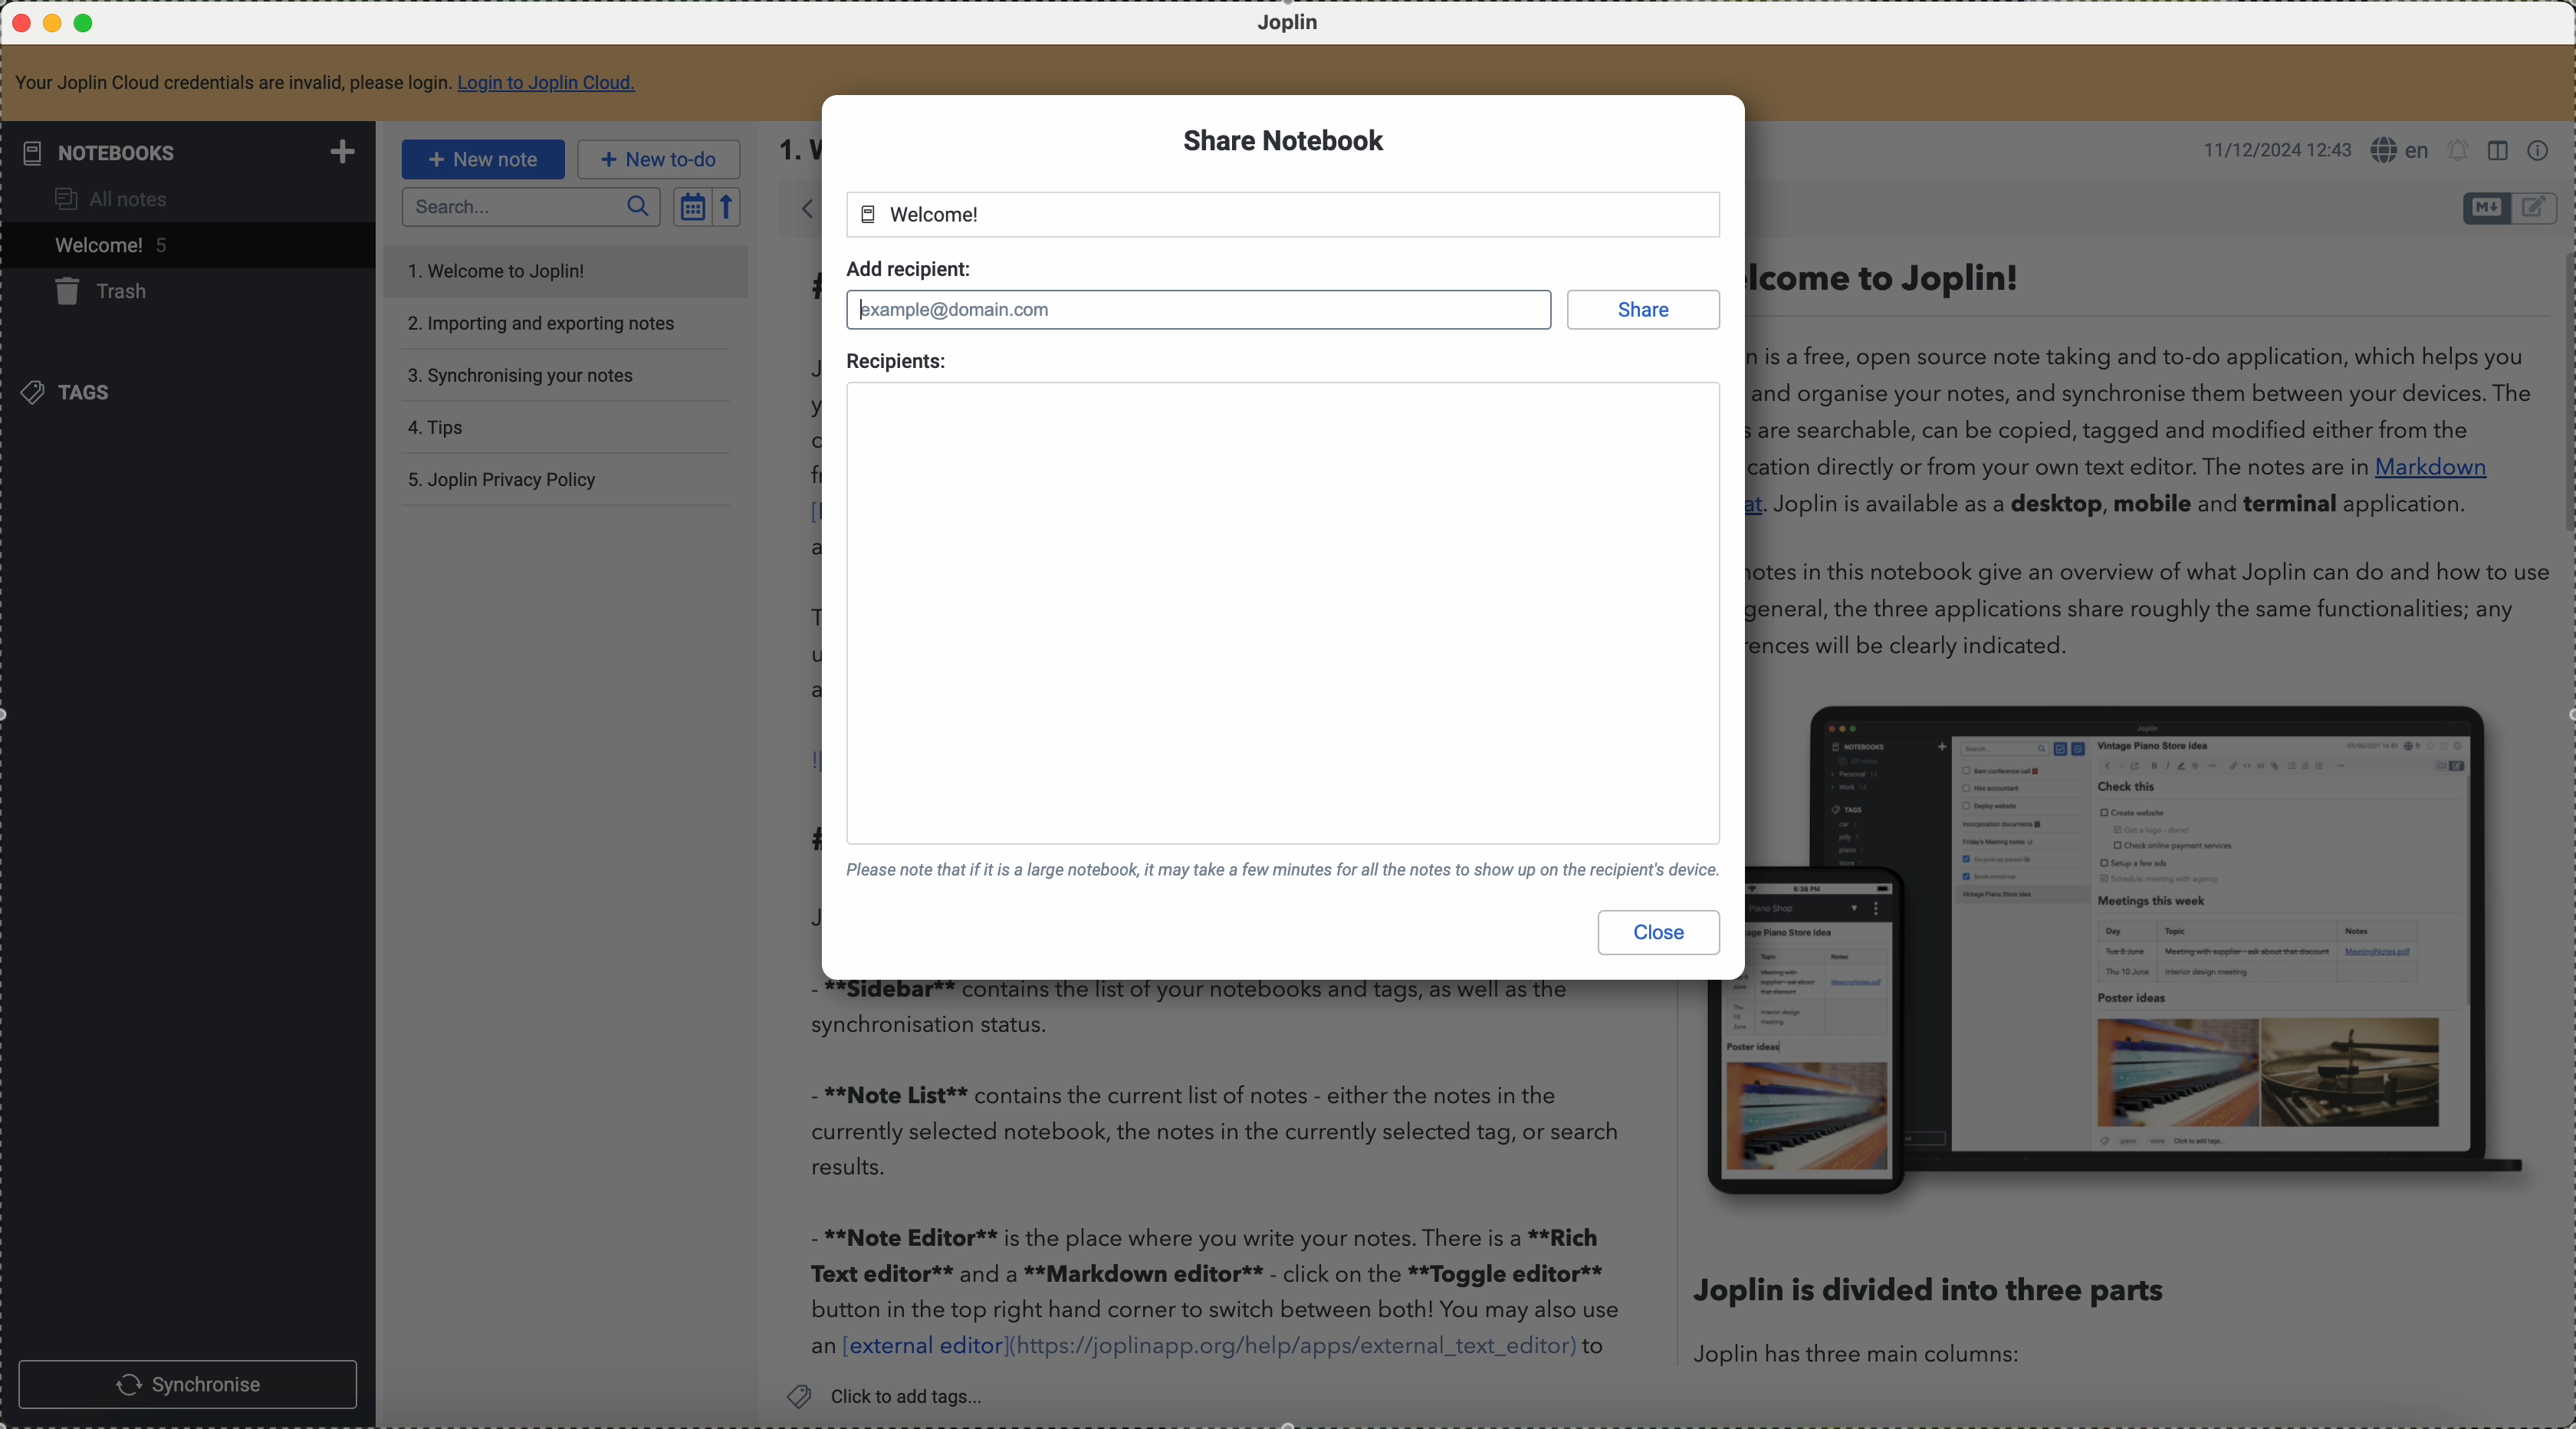 The width and height of the screenshot is (2576, 1429). Describe the element at coordinates (327, 82) in the screenshot. I see `your Joplin Cloud credentials are invalid, please login to Joplin Cloud` at that location.